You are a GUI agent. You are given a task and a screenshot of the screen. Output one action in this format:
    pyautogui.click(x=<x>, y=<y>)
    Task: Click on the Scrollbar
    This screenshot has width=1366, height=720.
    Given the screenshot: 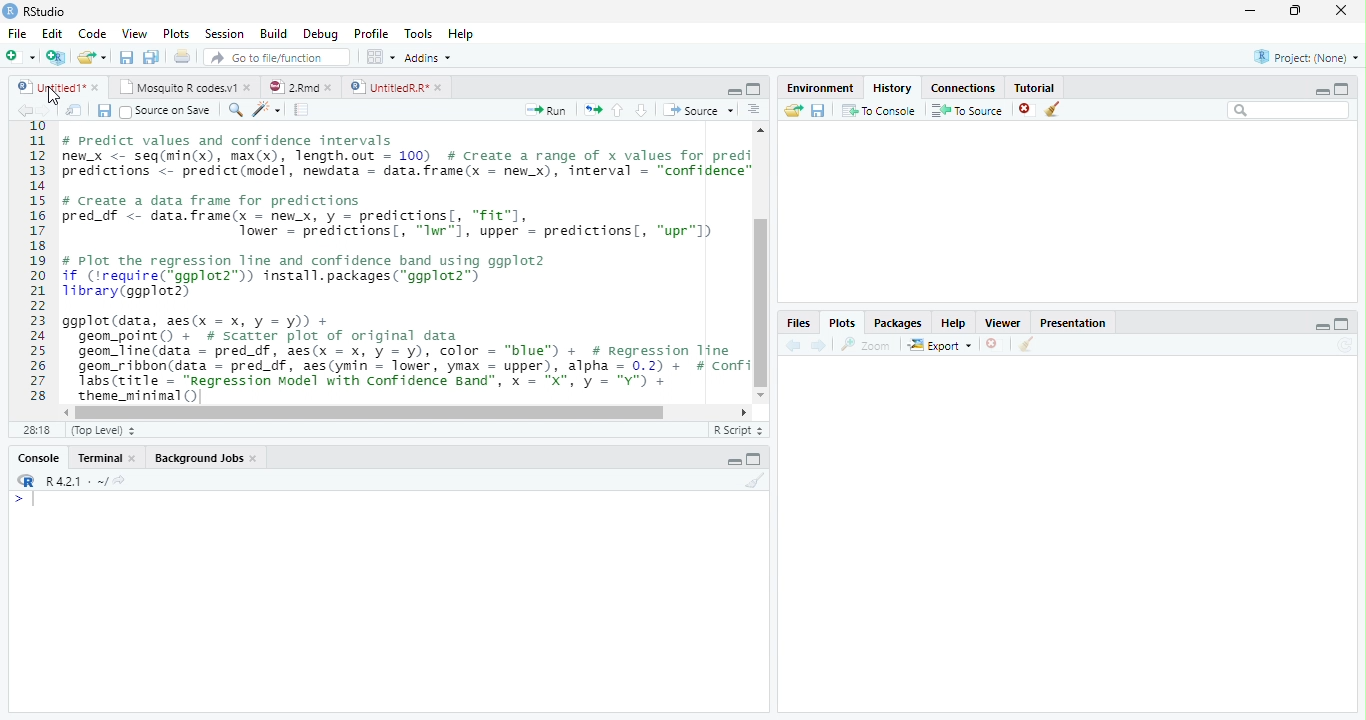 What is the action you would take?
    pyautogui.click(x=761, y=263)
    